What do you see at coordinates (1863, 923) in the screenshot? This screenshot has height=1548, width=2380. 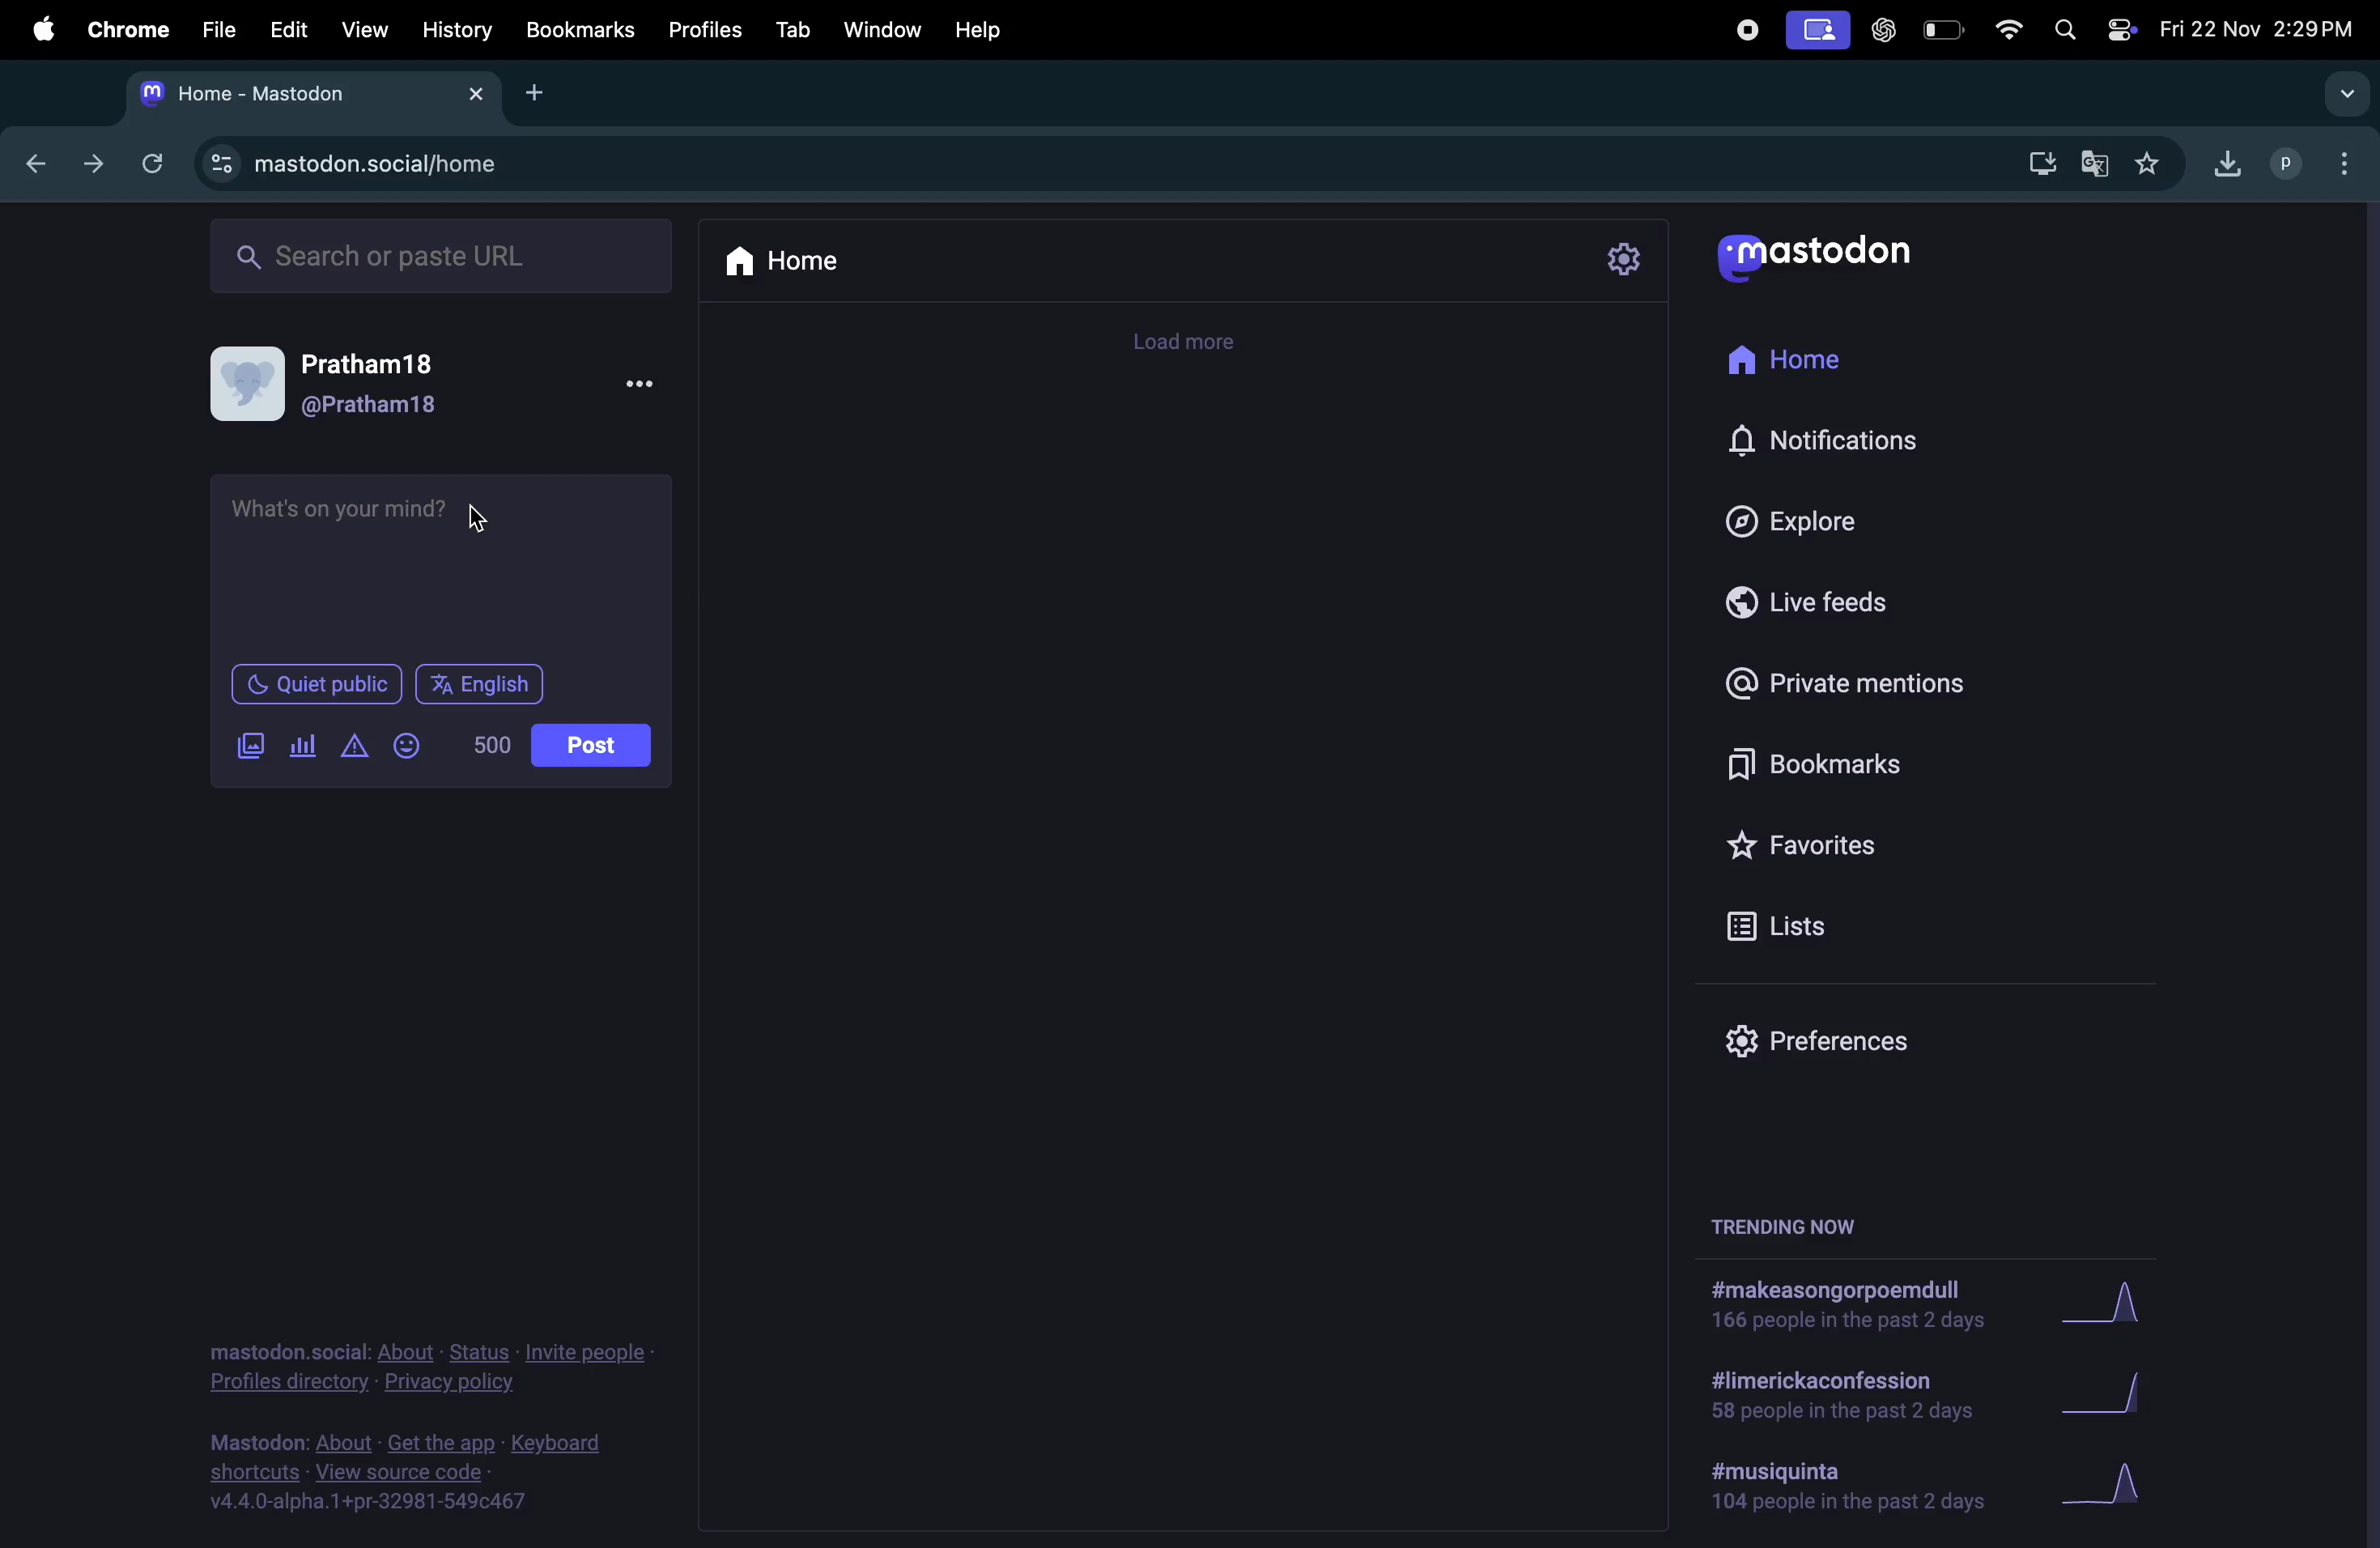 I see `lists` at bounding box center [1863, 923].